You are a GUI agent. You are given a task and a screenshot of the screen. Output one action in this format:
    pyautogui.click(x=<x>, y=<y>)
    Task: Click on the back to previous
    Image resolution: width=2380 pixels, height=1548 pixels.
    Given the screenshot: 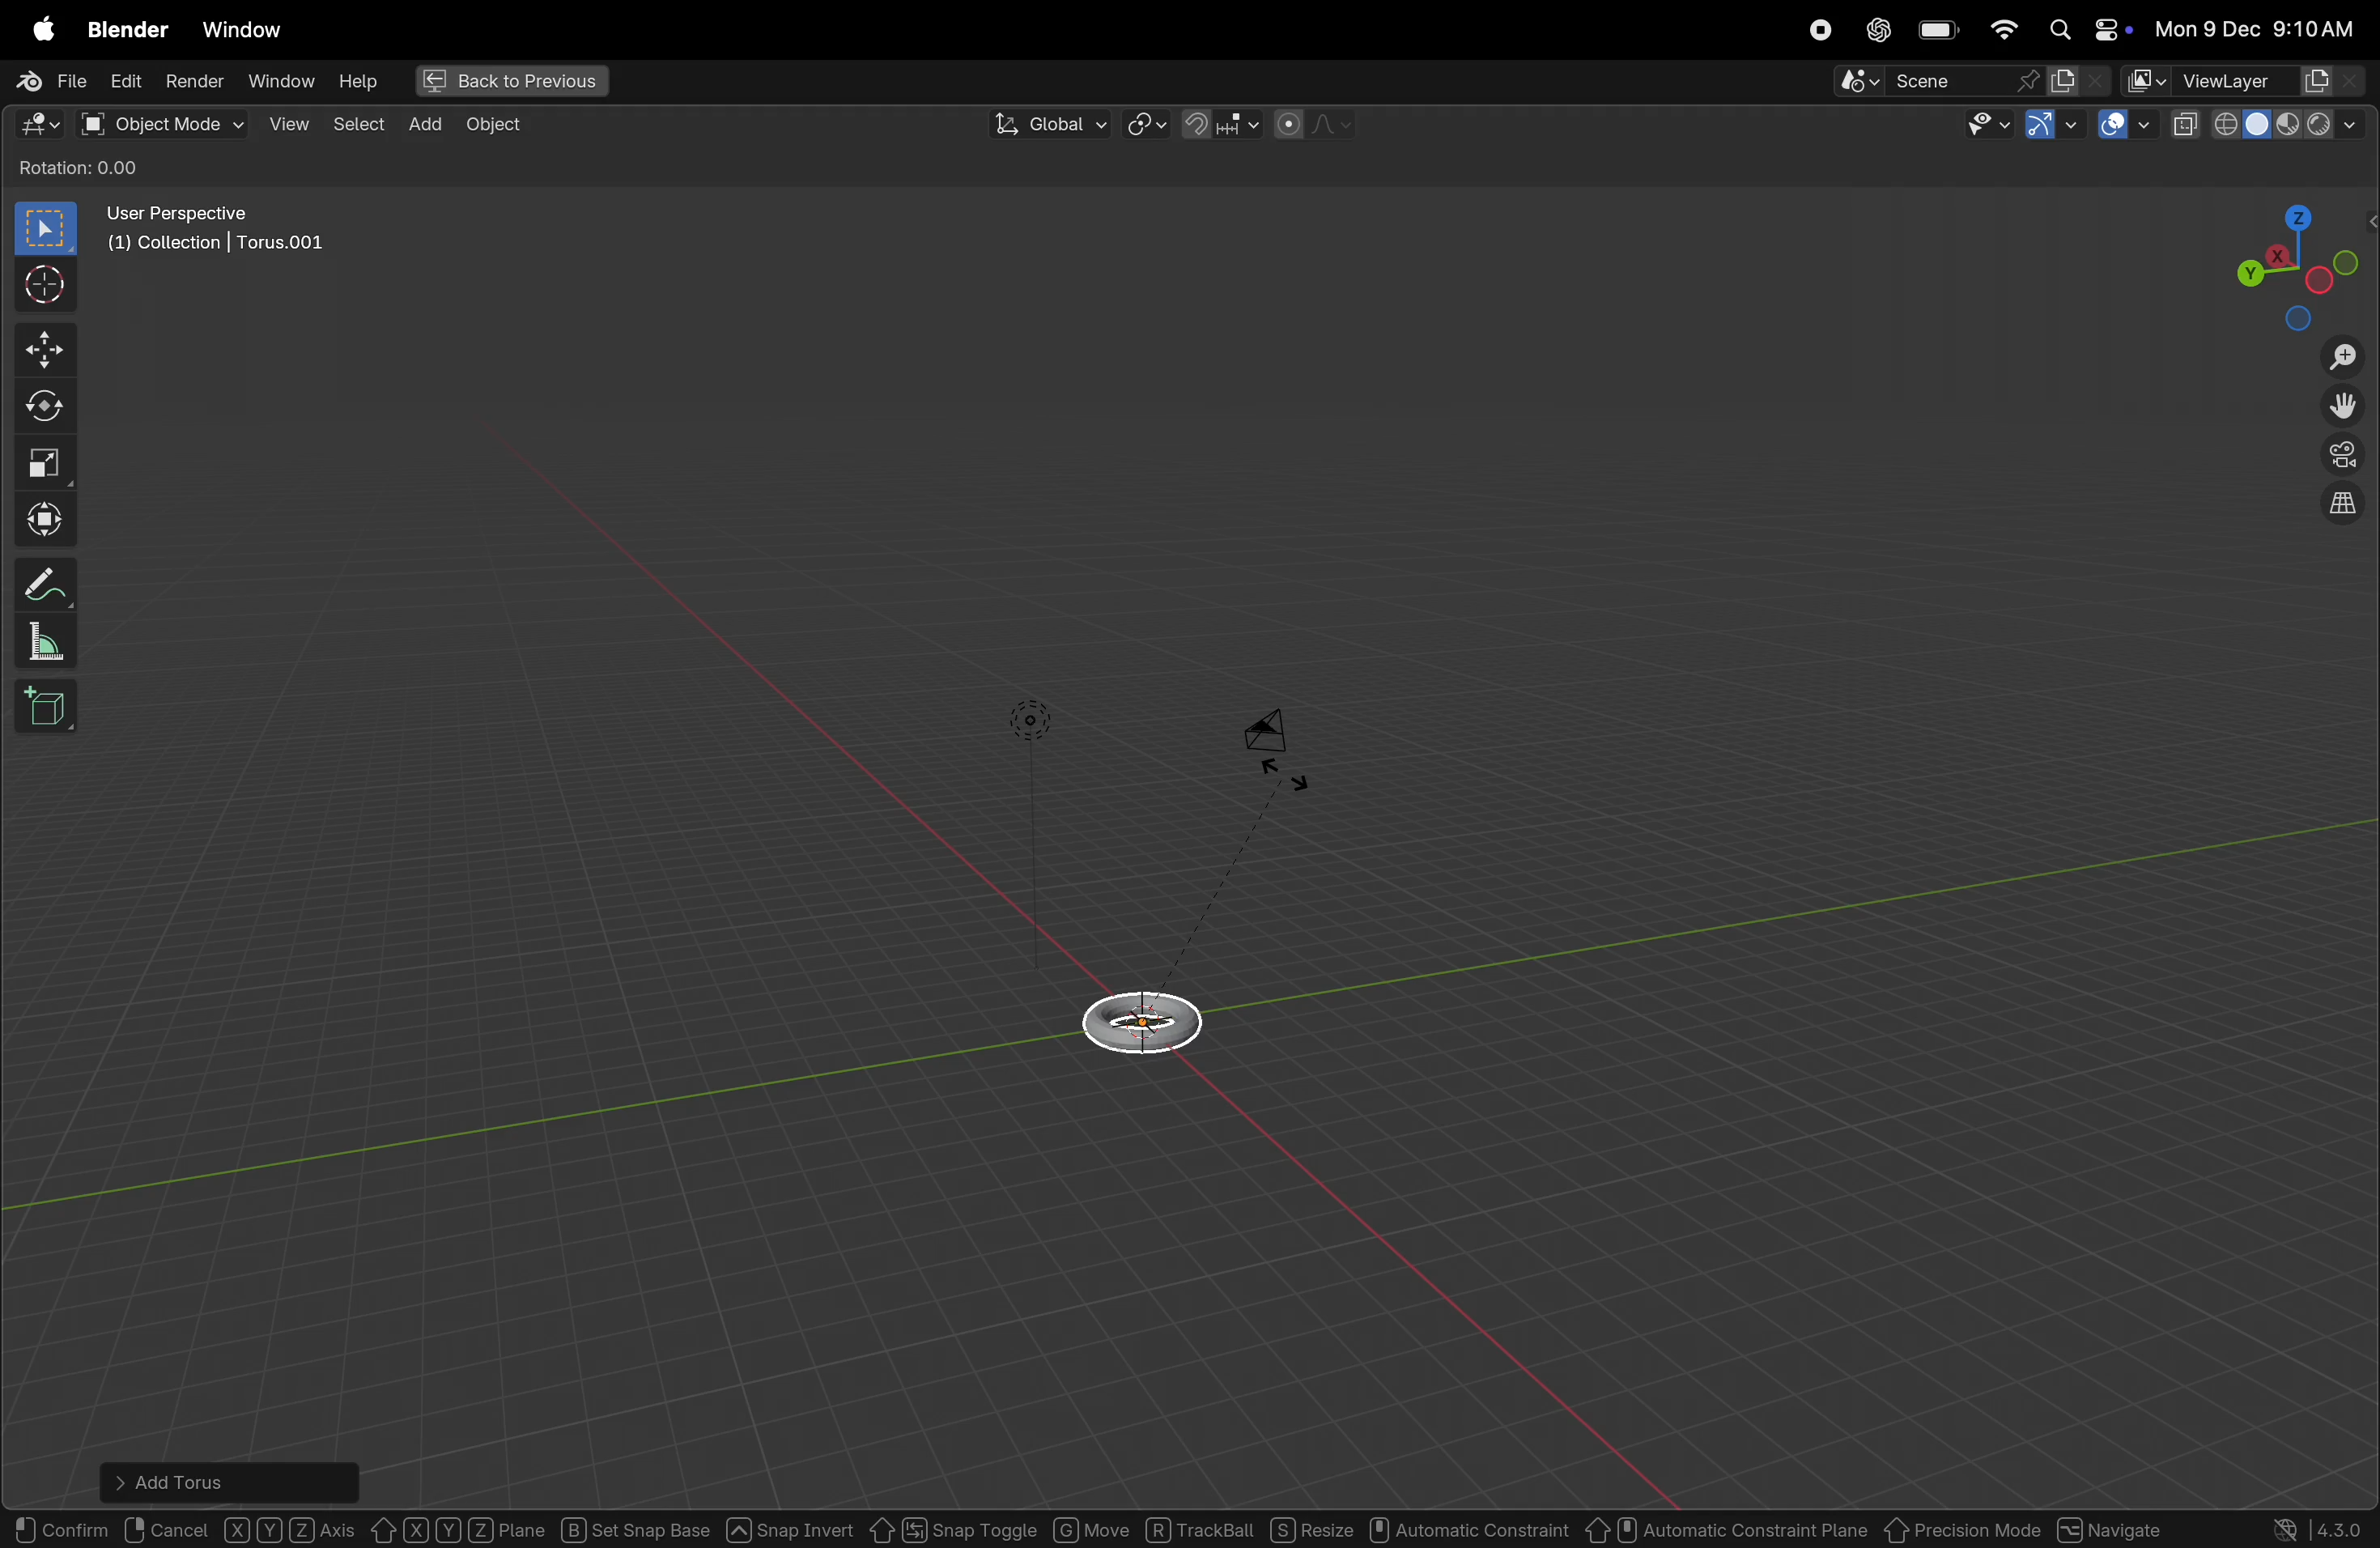 What is the action you would take?
    pyautogui.click(x=508, y=83)
    